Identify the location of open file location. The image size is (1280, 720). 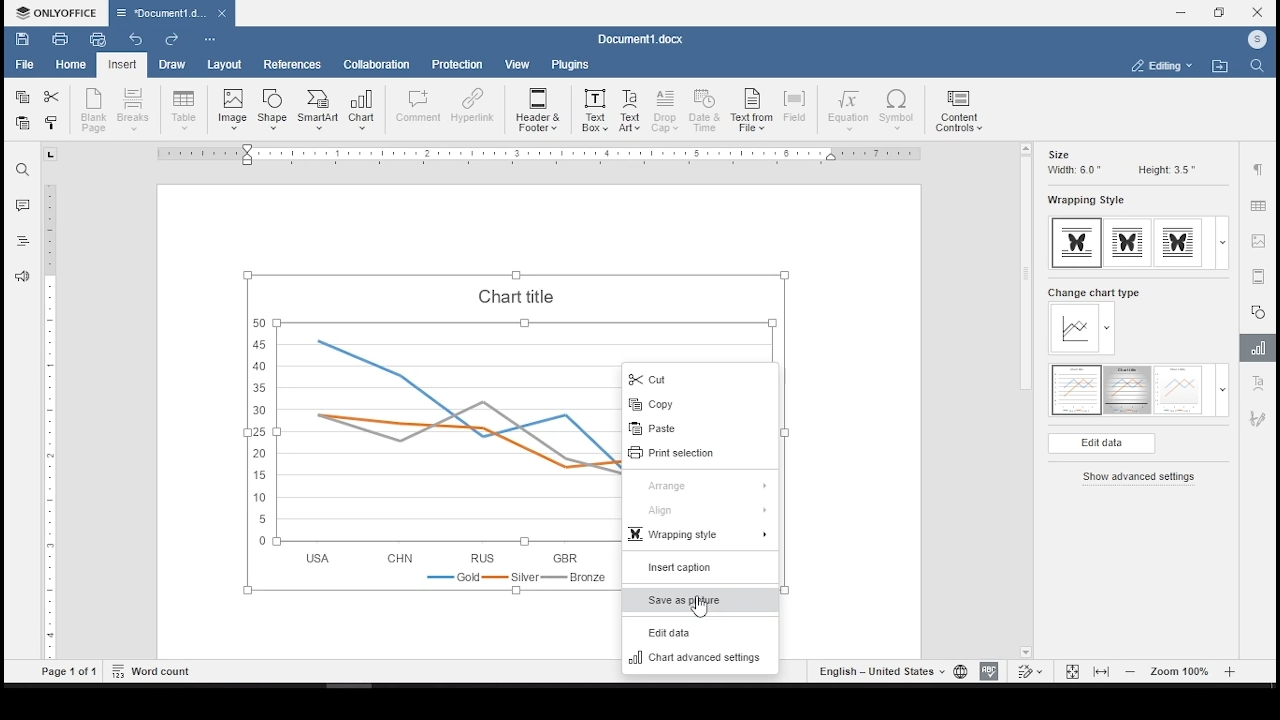
(1219, 67).